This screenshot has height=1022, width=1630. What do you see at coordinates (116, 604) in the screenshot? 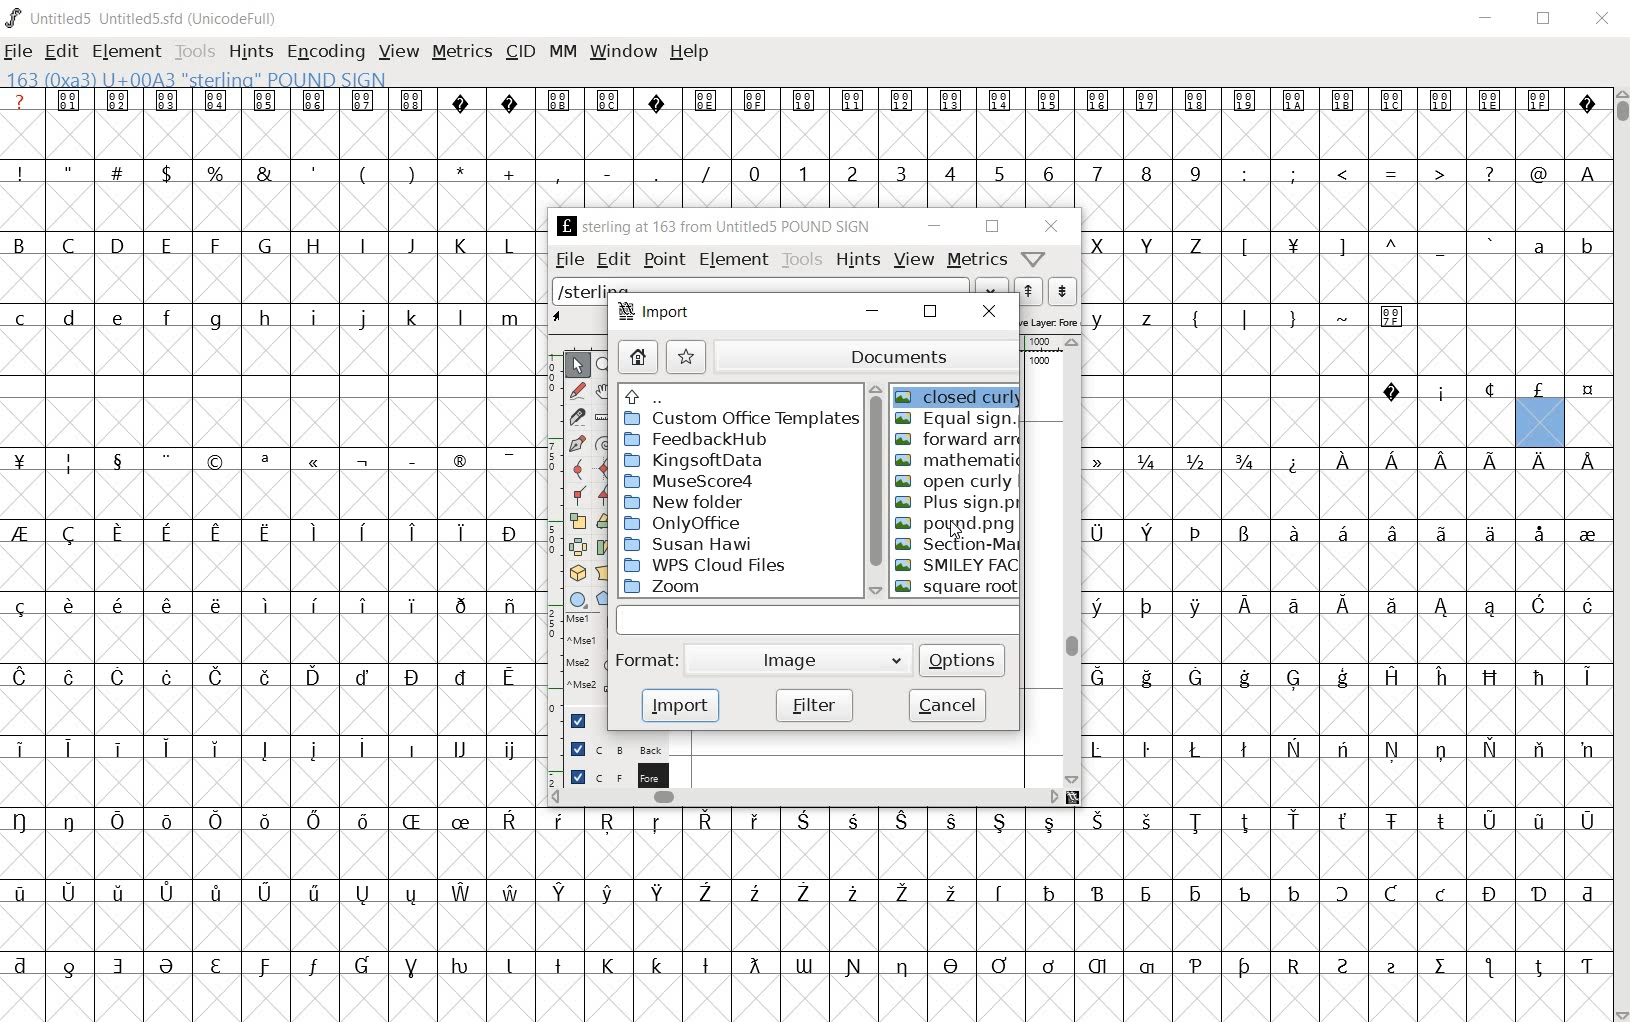
I see `Symbol` at bounding box center [116, 604].